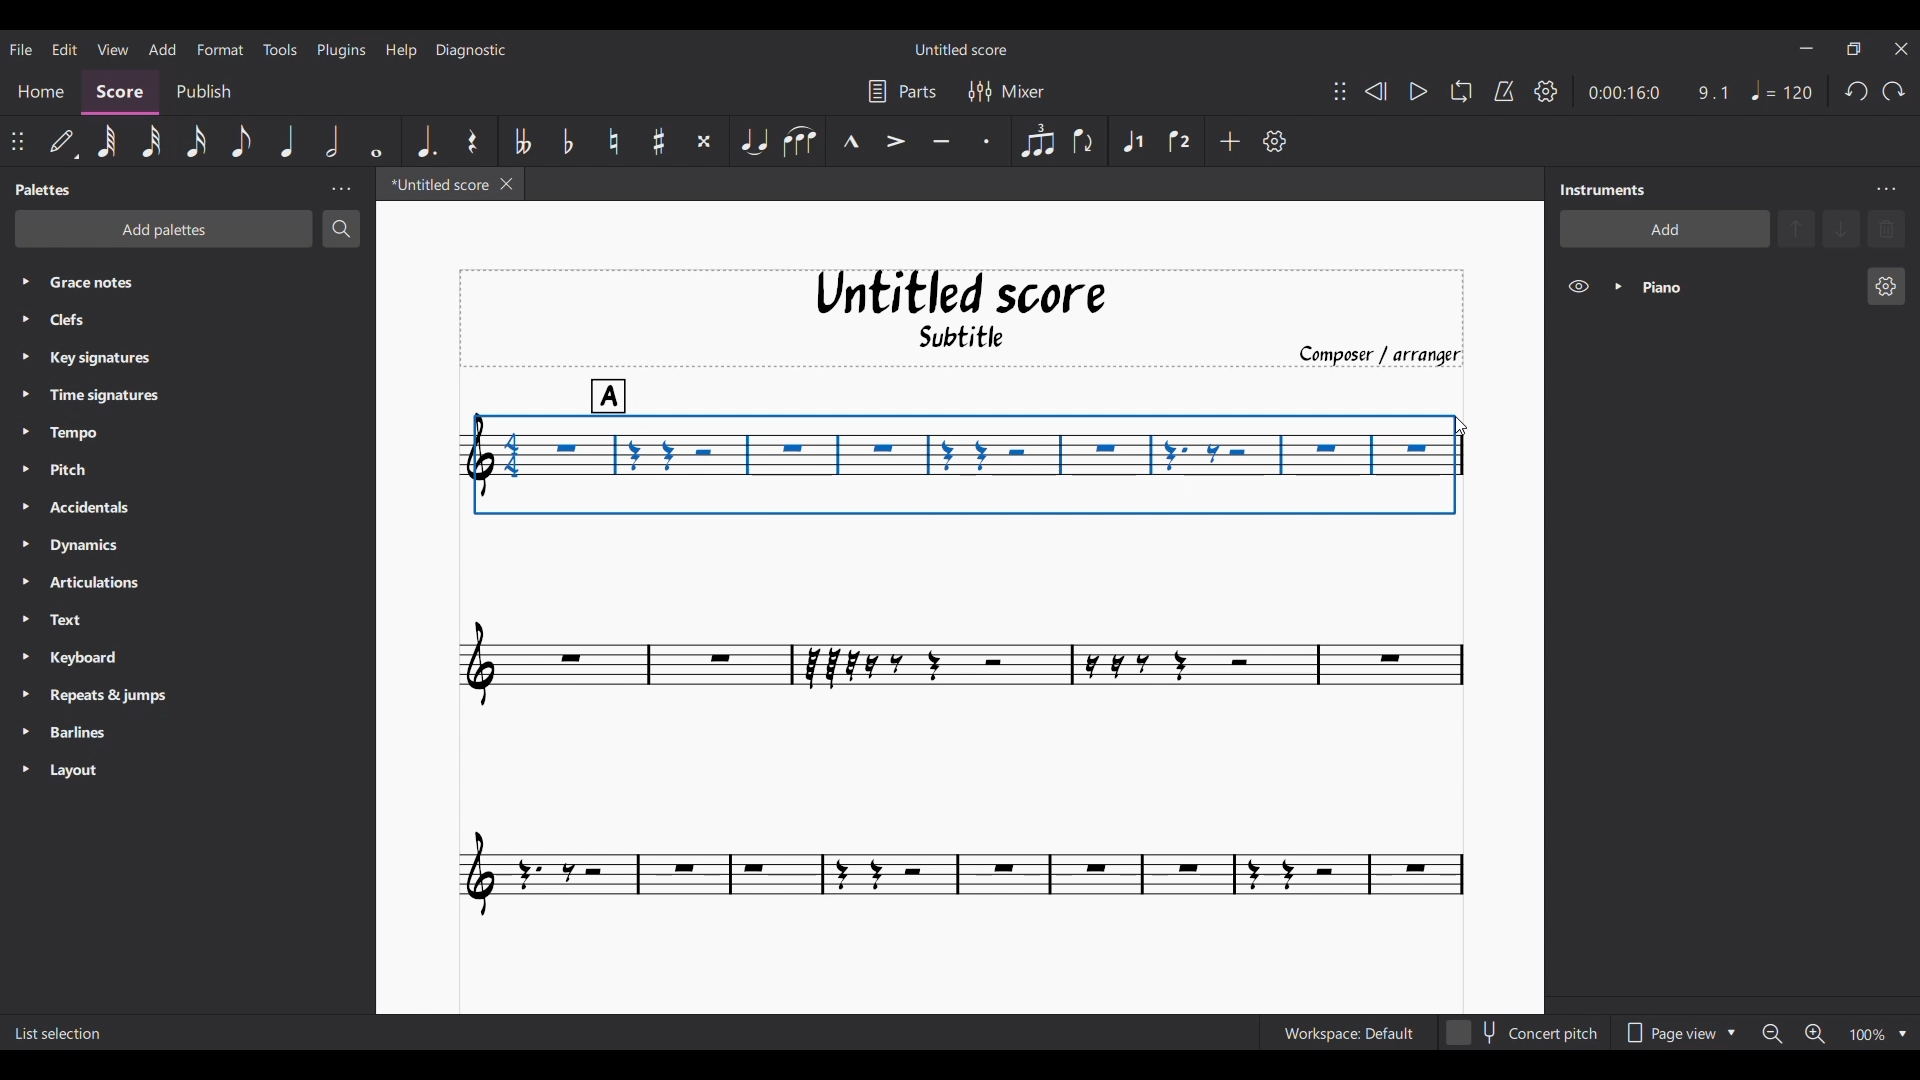  What do you see at coordinates (1524, 1032) in the screenshot?
I see `Toggle content pitch` at bounding box center [1524, 1032].